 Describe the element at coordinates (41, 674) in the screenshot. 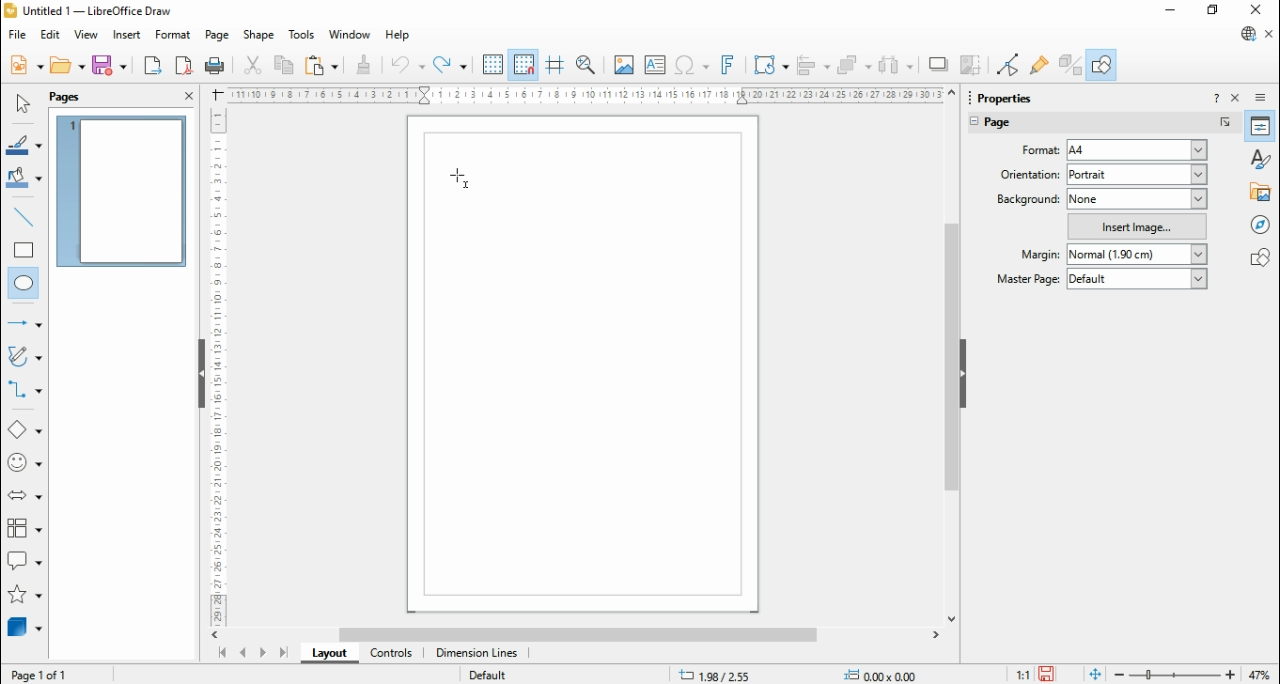

I see `Page 10f 1` at that location.